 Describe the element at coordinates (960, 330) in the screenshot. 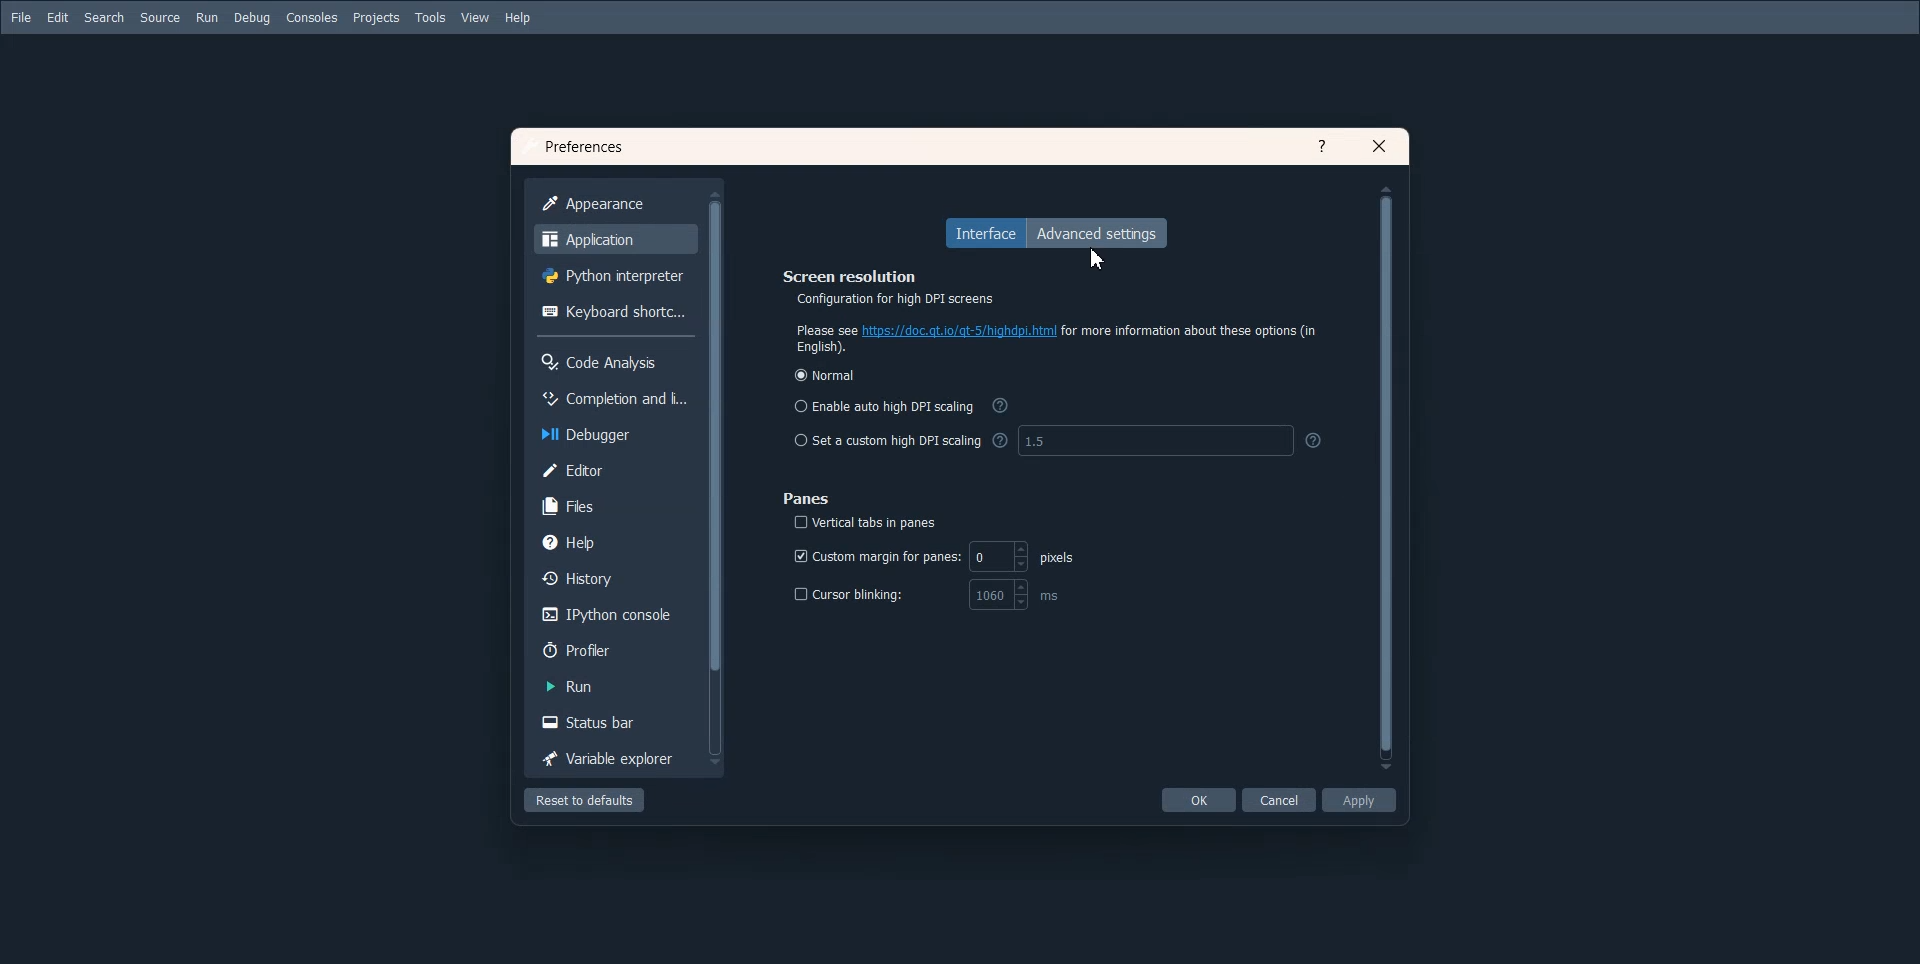

I see `hyperlink to qt-5 highdpi info` at that location.